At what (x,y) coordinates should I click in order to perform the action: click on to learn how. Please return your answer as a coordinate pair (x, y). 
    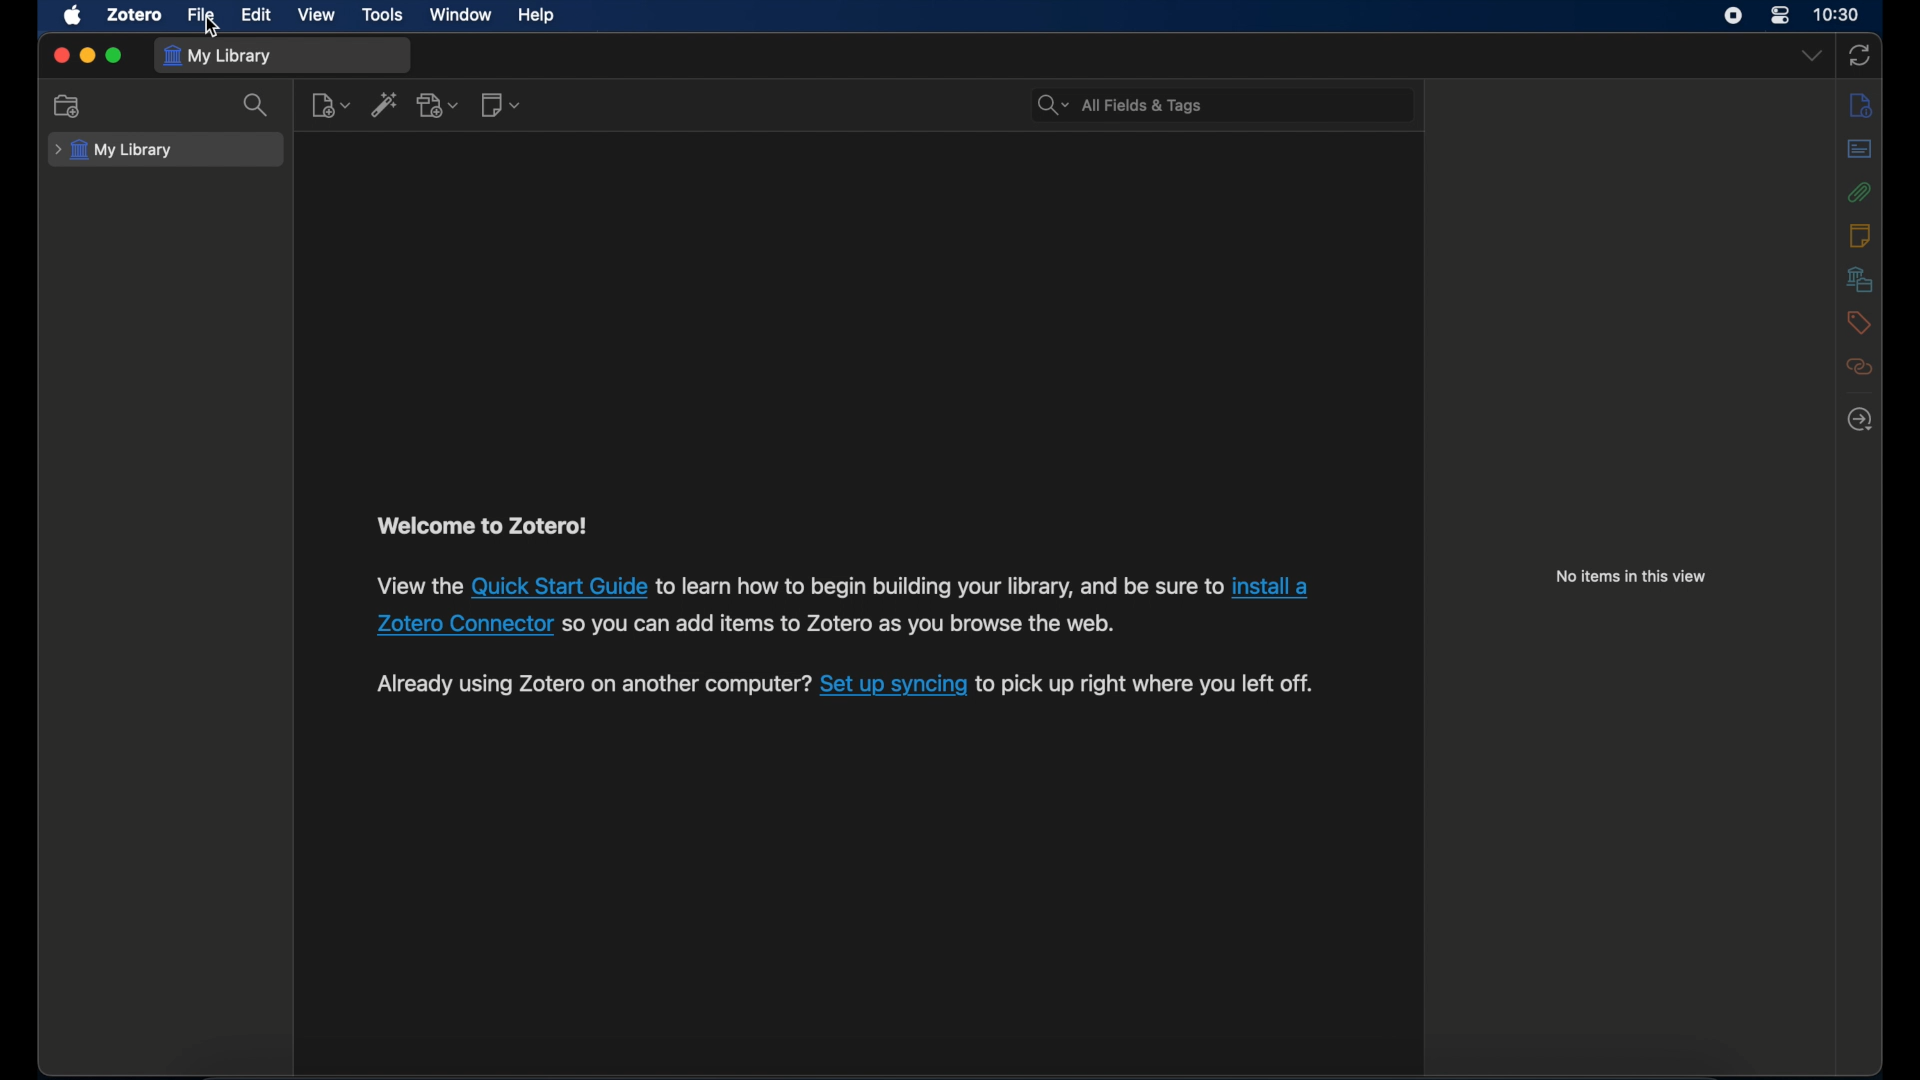
    Looking at the image, I should click on (938, 586).